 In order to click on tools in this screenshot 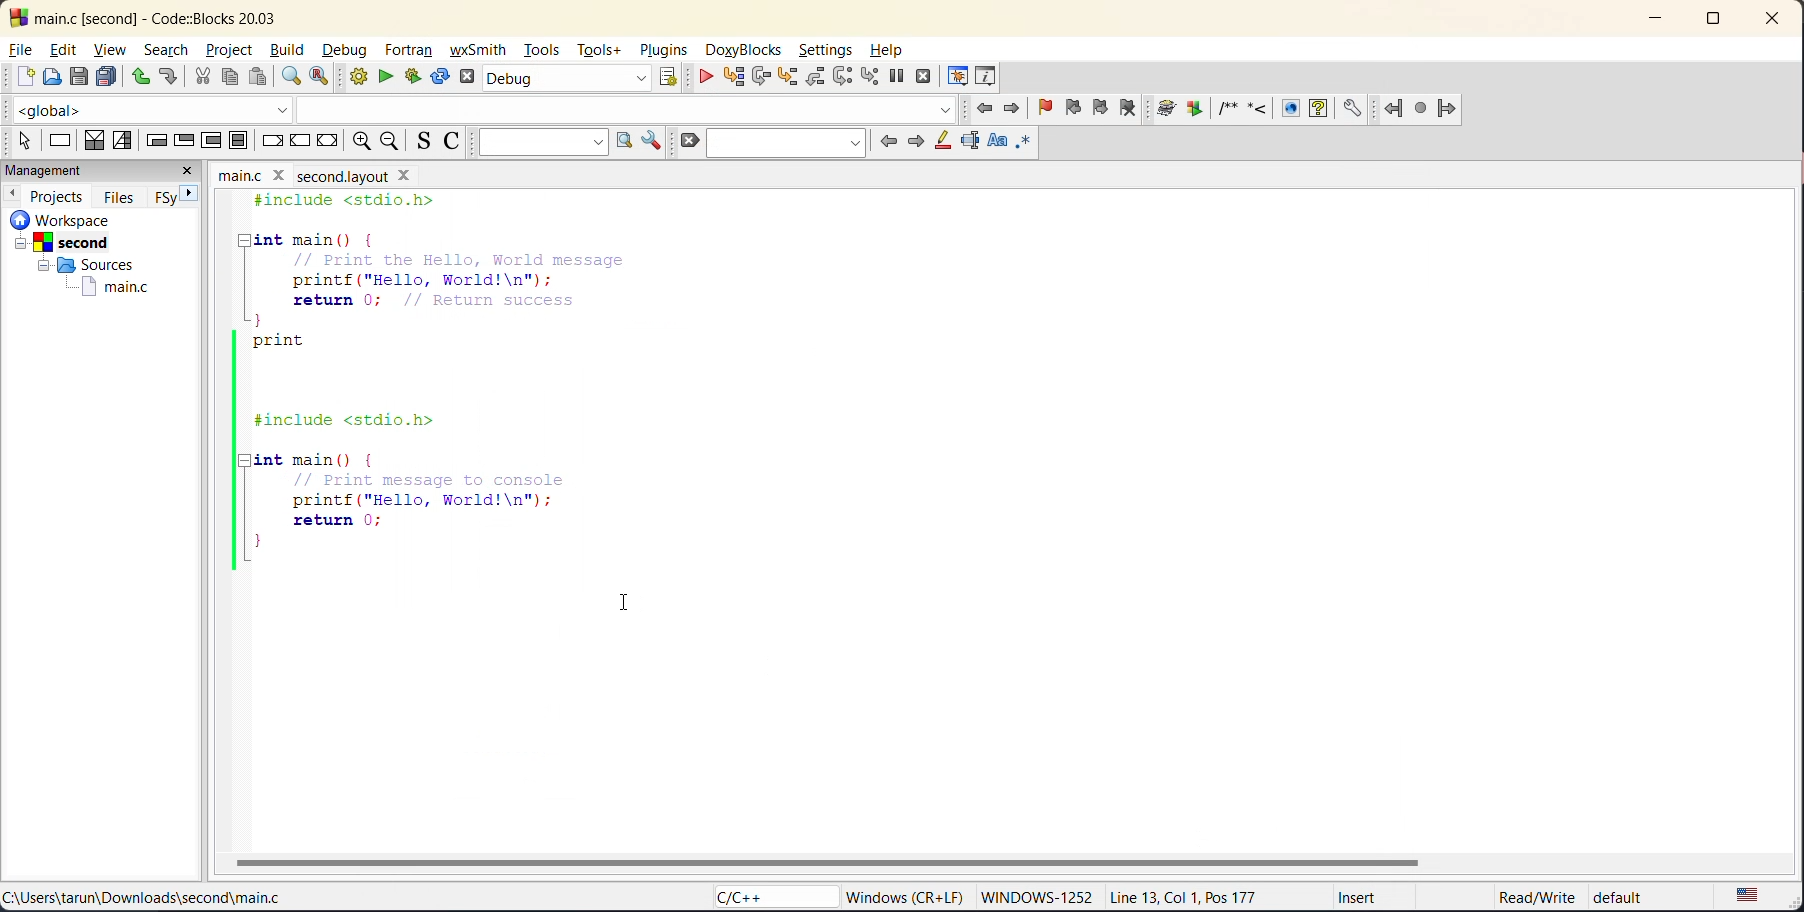, I will do `click(542, 52)`.